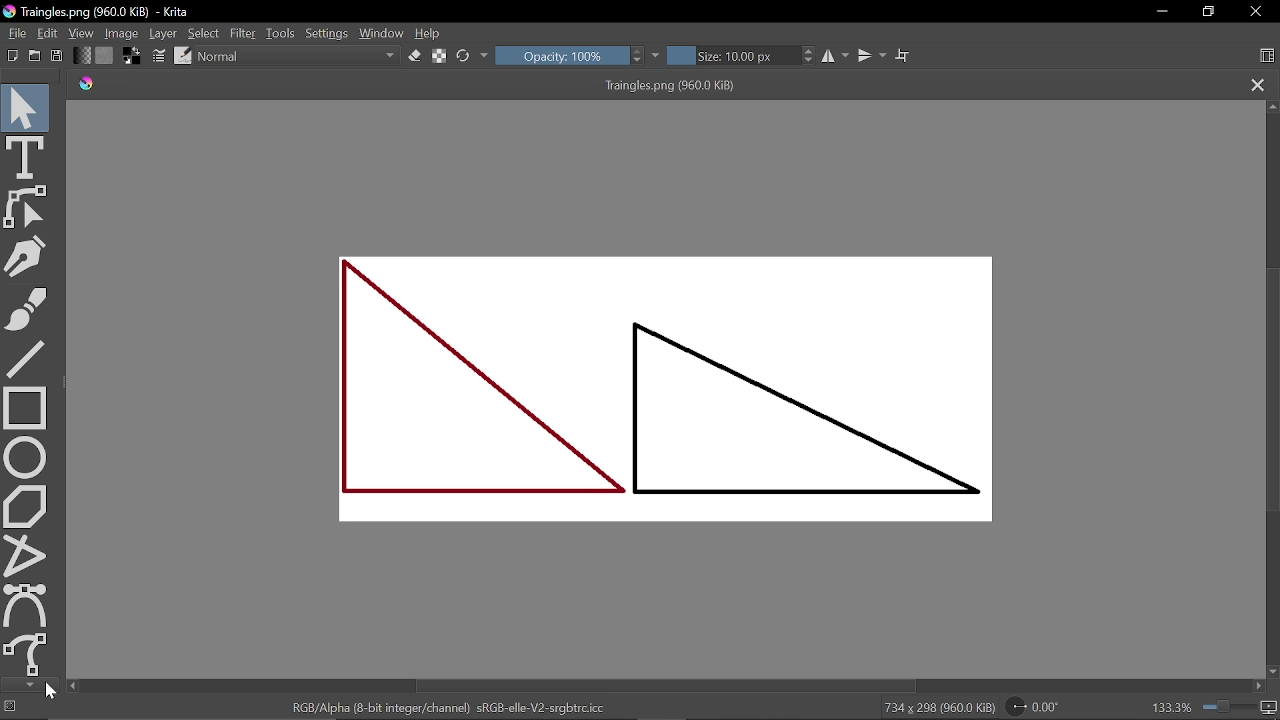 The width and height of the screenshot is (1280, 720). Describe the element at coordinates (26, 683) in the screenshot. I see `Move down in tools` at that location.